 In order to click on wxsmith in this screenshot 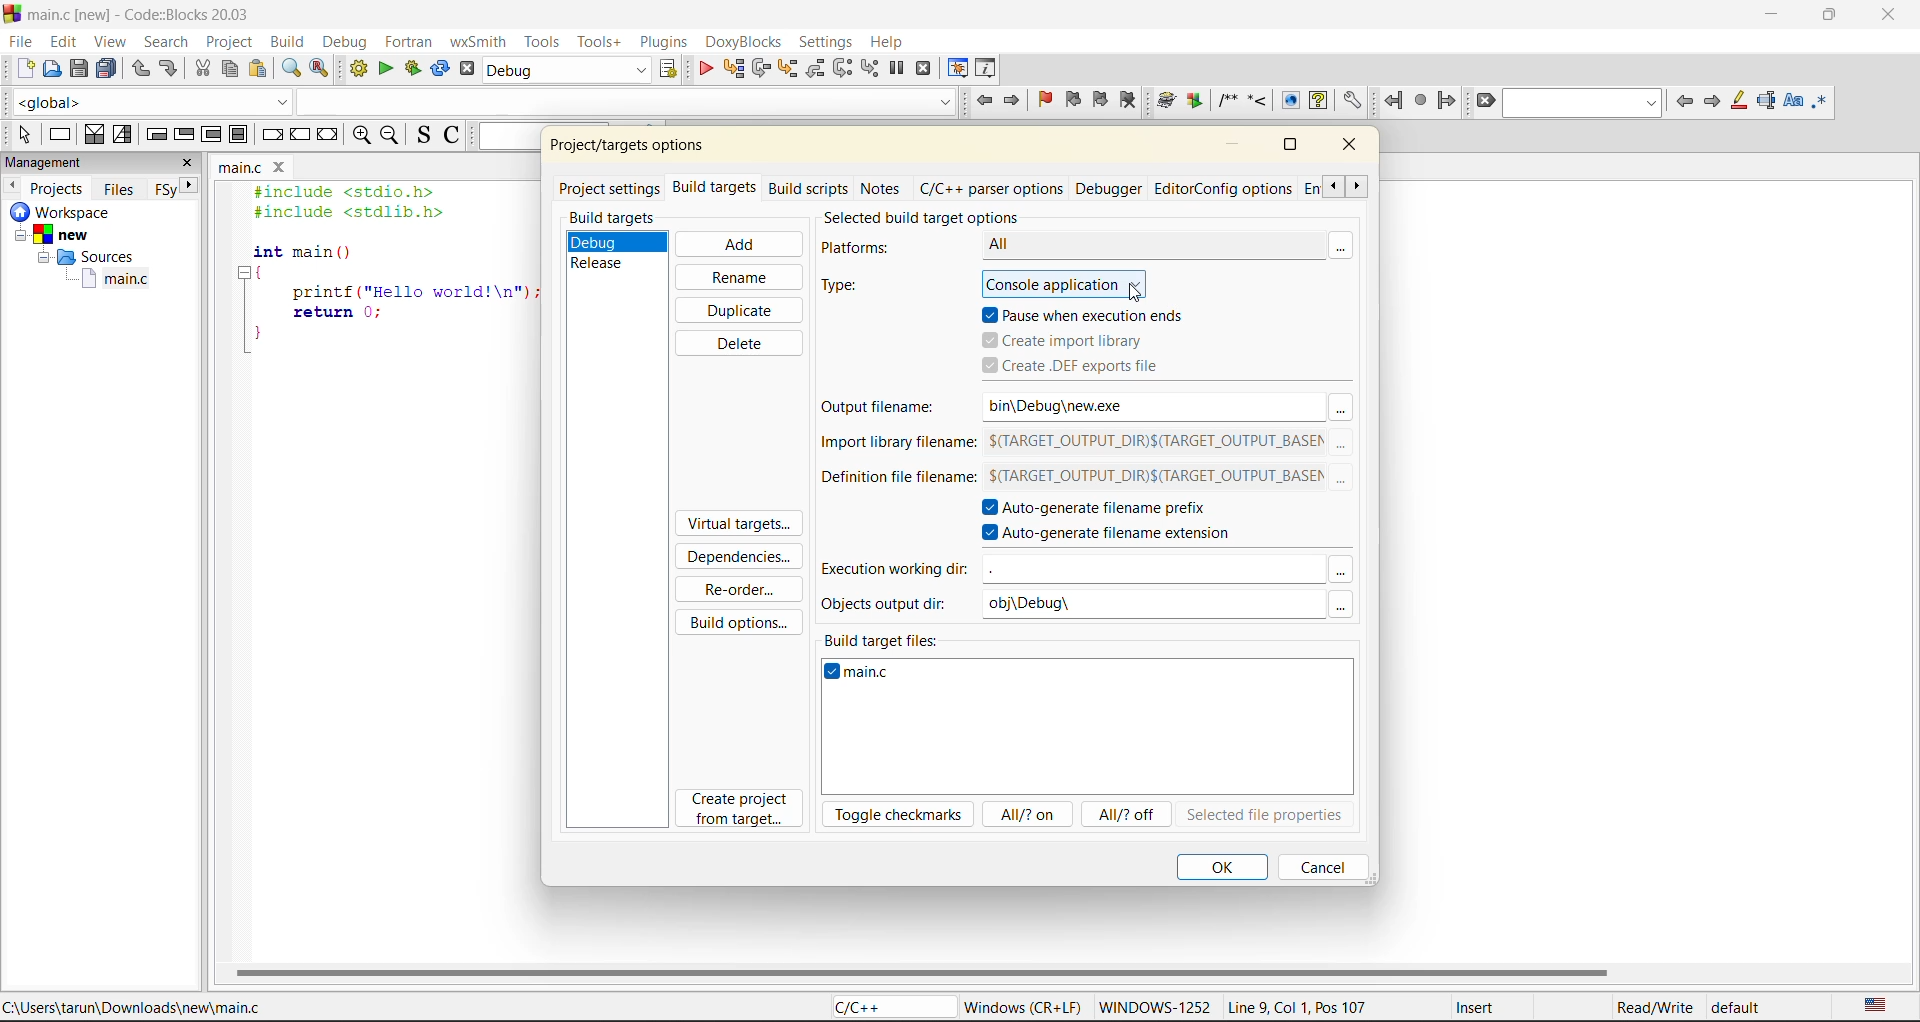, I will do `click(481, 41)`.